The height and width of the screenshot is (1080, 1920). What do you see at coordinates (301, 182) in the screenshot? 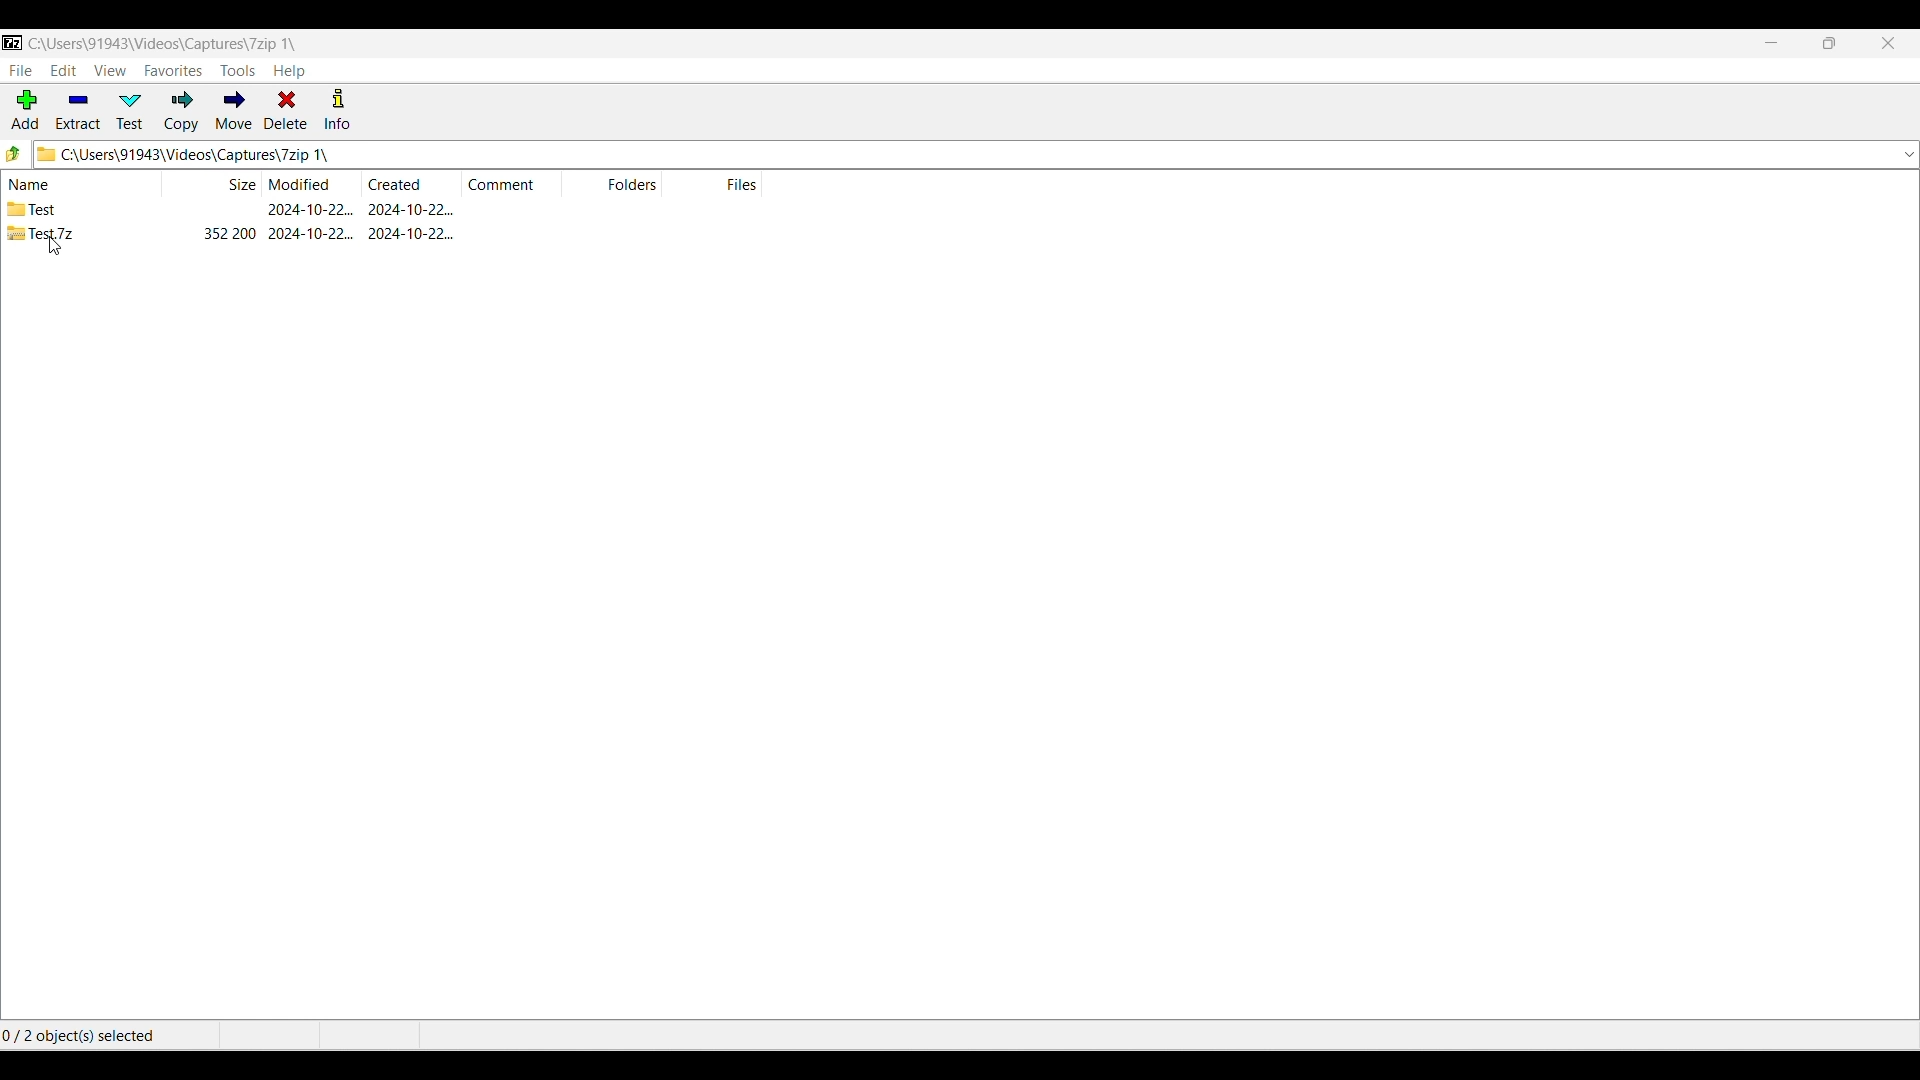
I see `File modified date column` at bounding box center [301, 182].